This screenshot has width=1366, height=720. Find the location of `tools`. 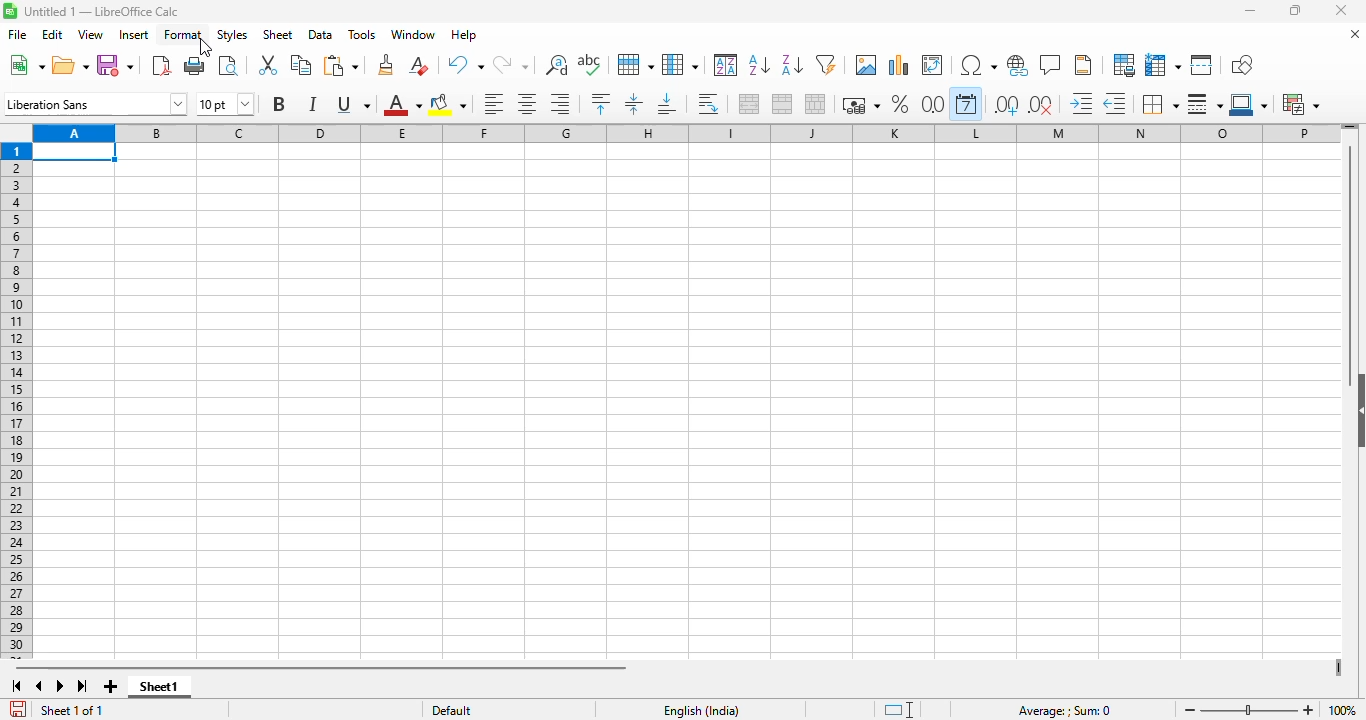

tools is located at coordinates (362, 34).